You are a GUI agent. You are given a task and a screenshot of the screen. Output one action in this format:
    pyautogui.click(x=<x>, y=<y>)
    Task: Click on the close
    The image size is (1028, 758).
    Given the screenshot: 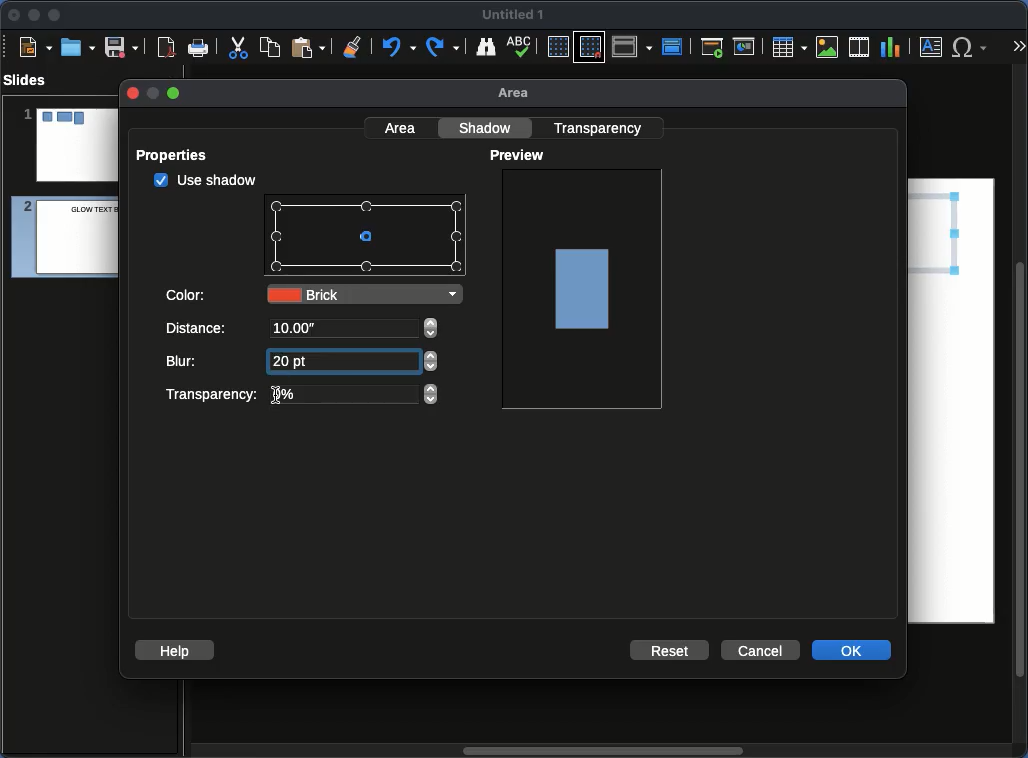 What is the action you would take?
    pyautogui.click(x=131, y=93)
    